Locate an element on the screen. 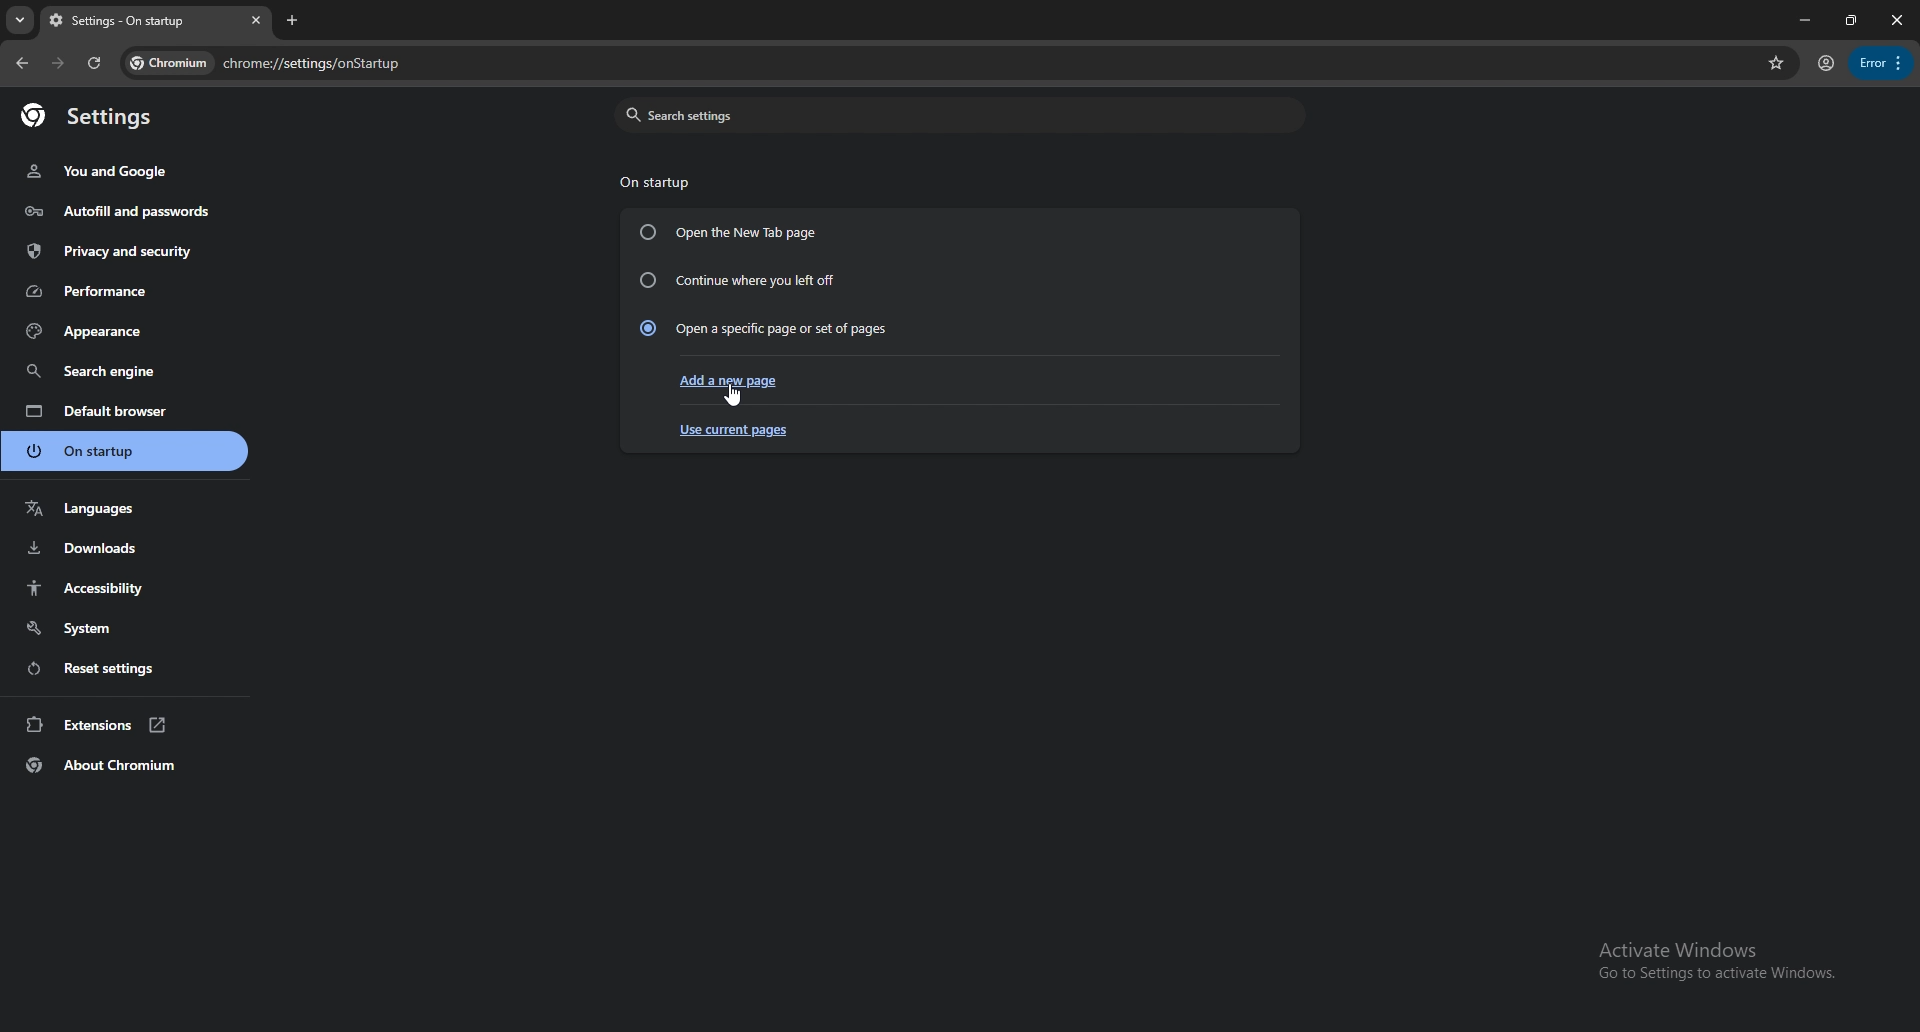 The height and width of the screenshot is (1032, 1920). privacy and security is located at coordinates (115, 251).